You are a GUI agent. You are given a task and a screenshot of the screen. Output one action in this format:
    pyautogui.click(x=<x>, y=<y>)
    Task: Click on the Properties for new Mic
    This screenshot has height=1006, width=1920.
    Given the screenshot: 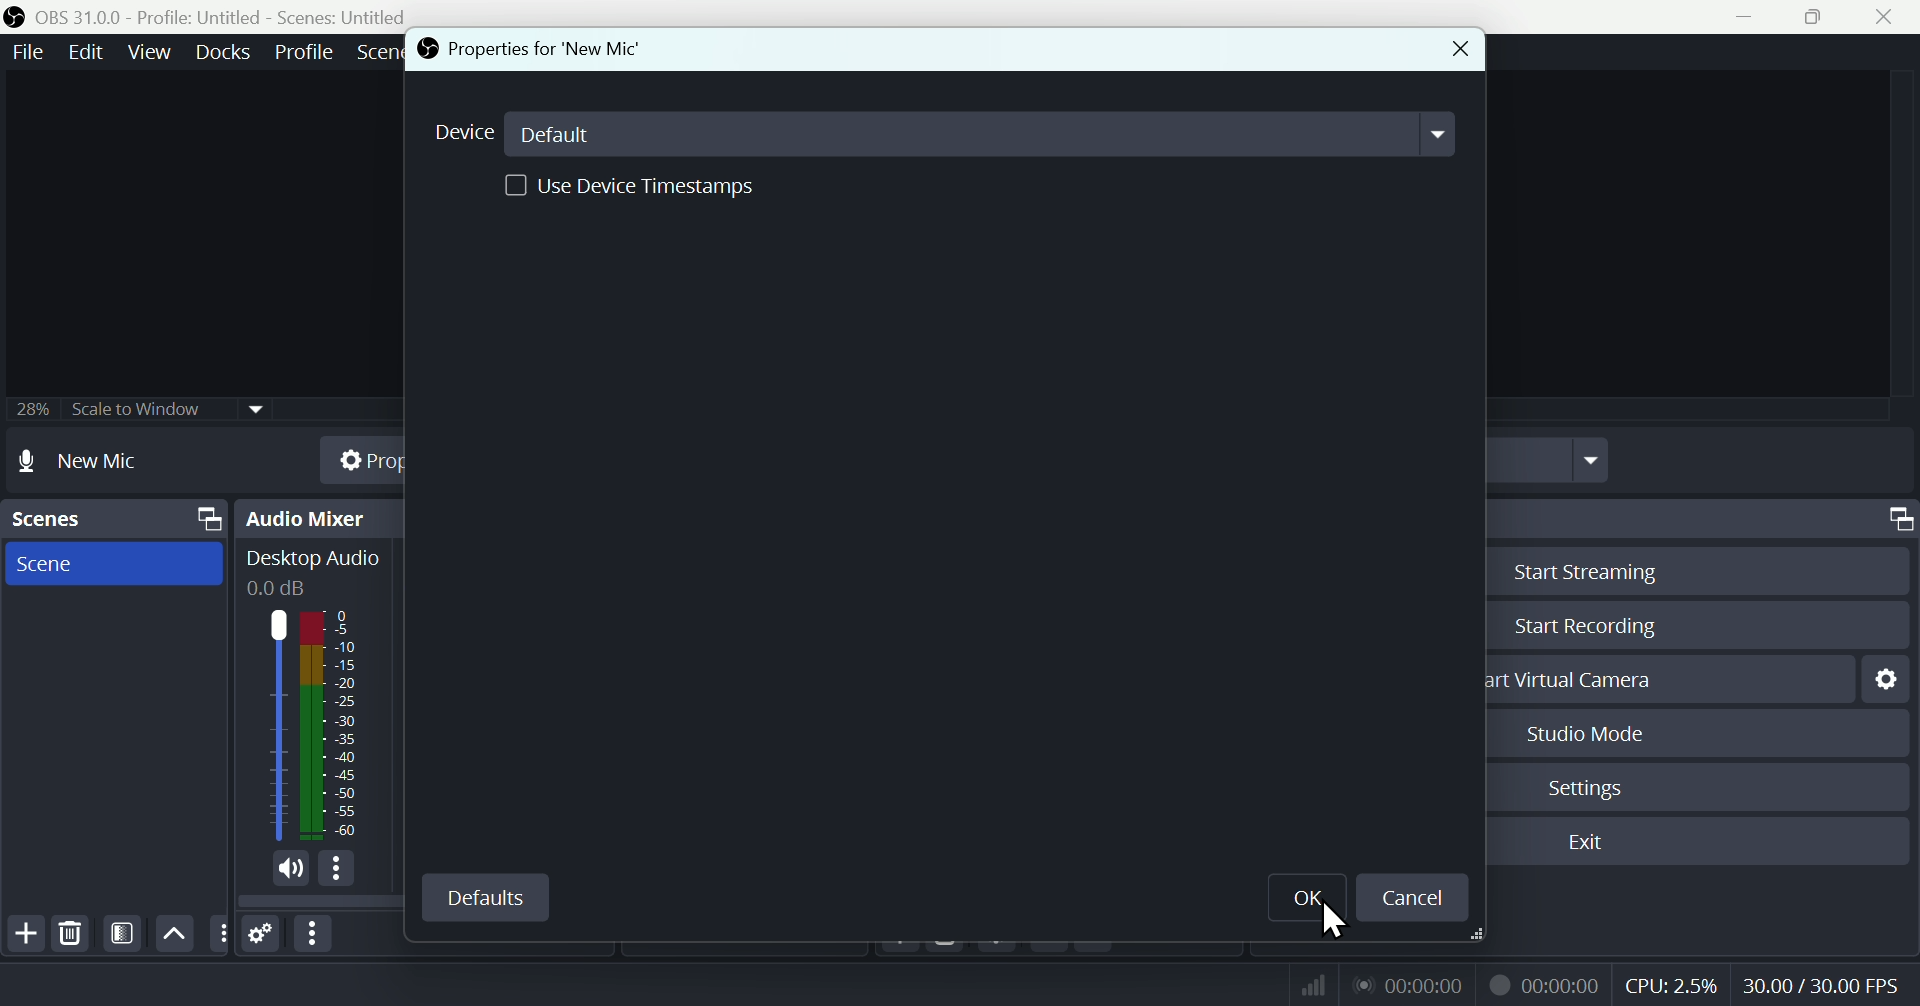 What is the action you would take?
    pyautogui.click(x=537, y=50)
    